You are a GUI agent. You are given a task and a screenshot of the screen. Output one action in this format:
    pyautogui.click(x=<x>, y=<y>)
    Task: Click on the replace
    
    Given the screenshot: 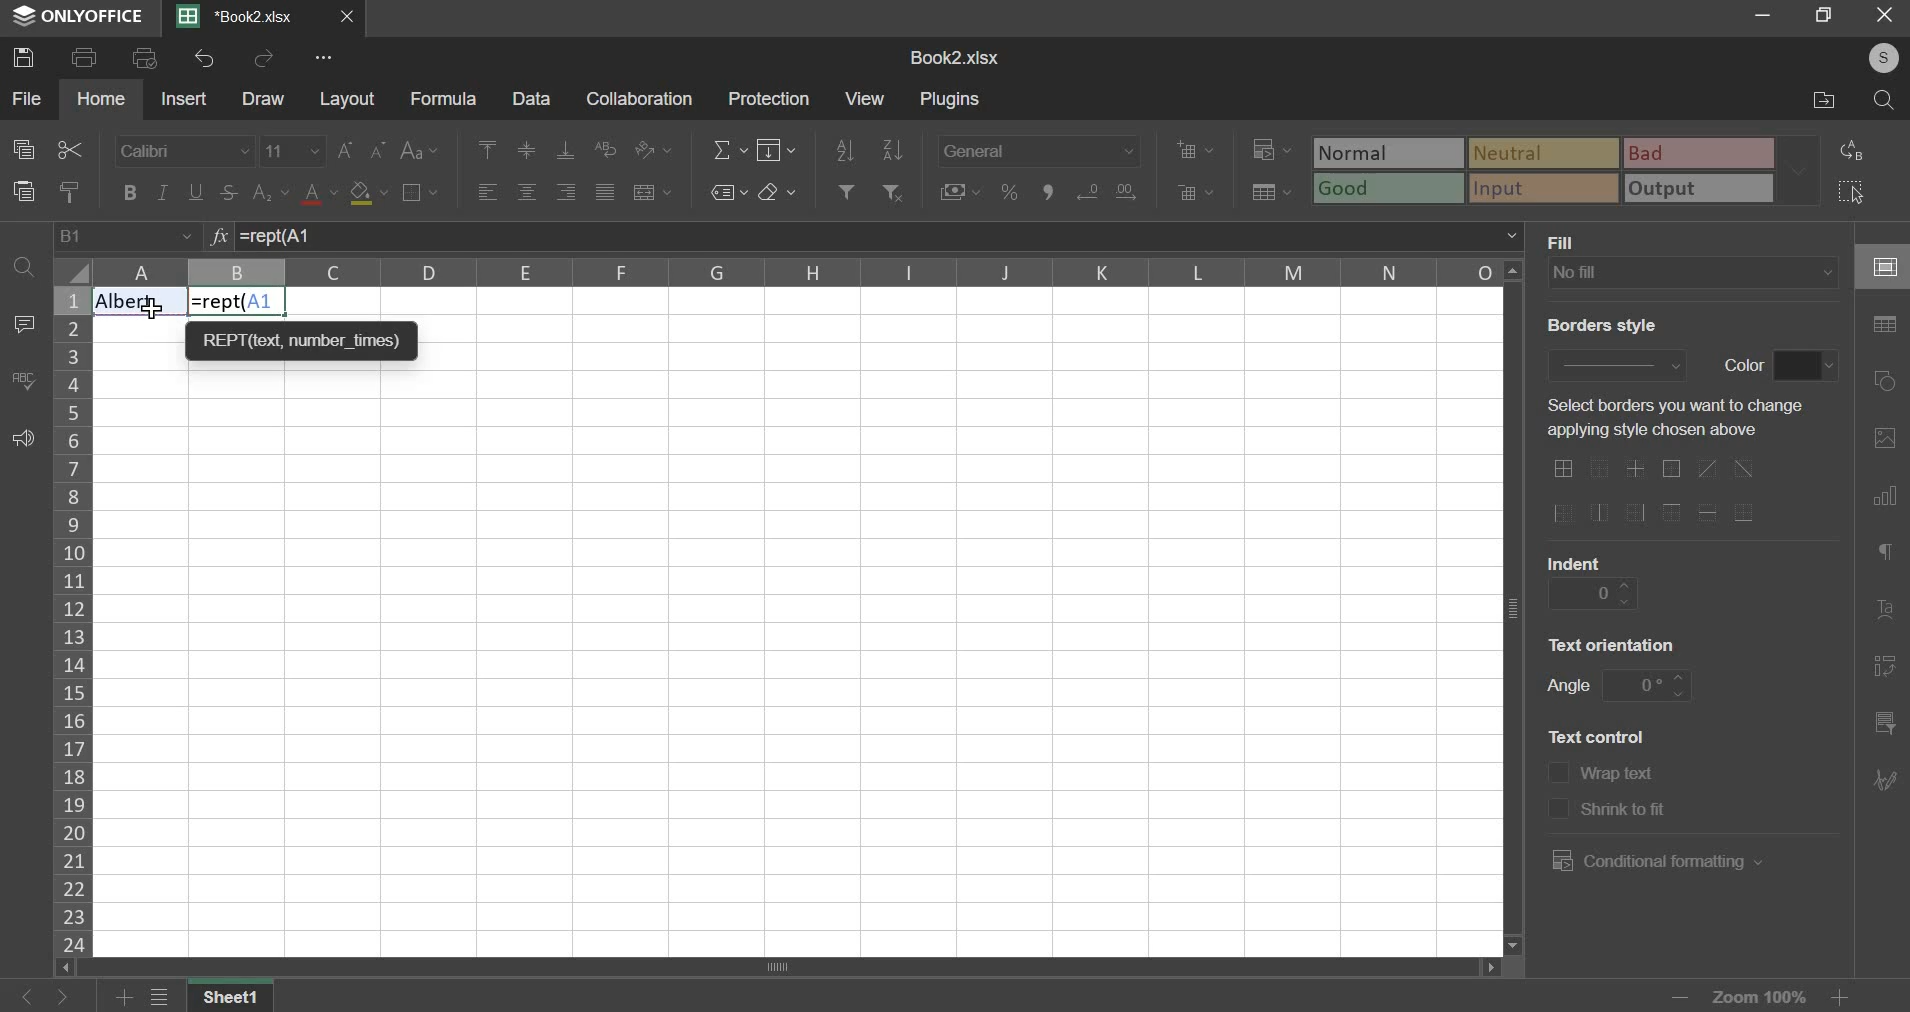 What is the action you would take?
    pyautogui.click(x=1858, y=152)
    